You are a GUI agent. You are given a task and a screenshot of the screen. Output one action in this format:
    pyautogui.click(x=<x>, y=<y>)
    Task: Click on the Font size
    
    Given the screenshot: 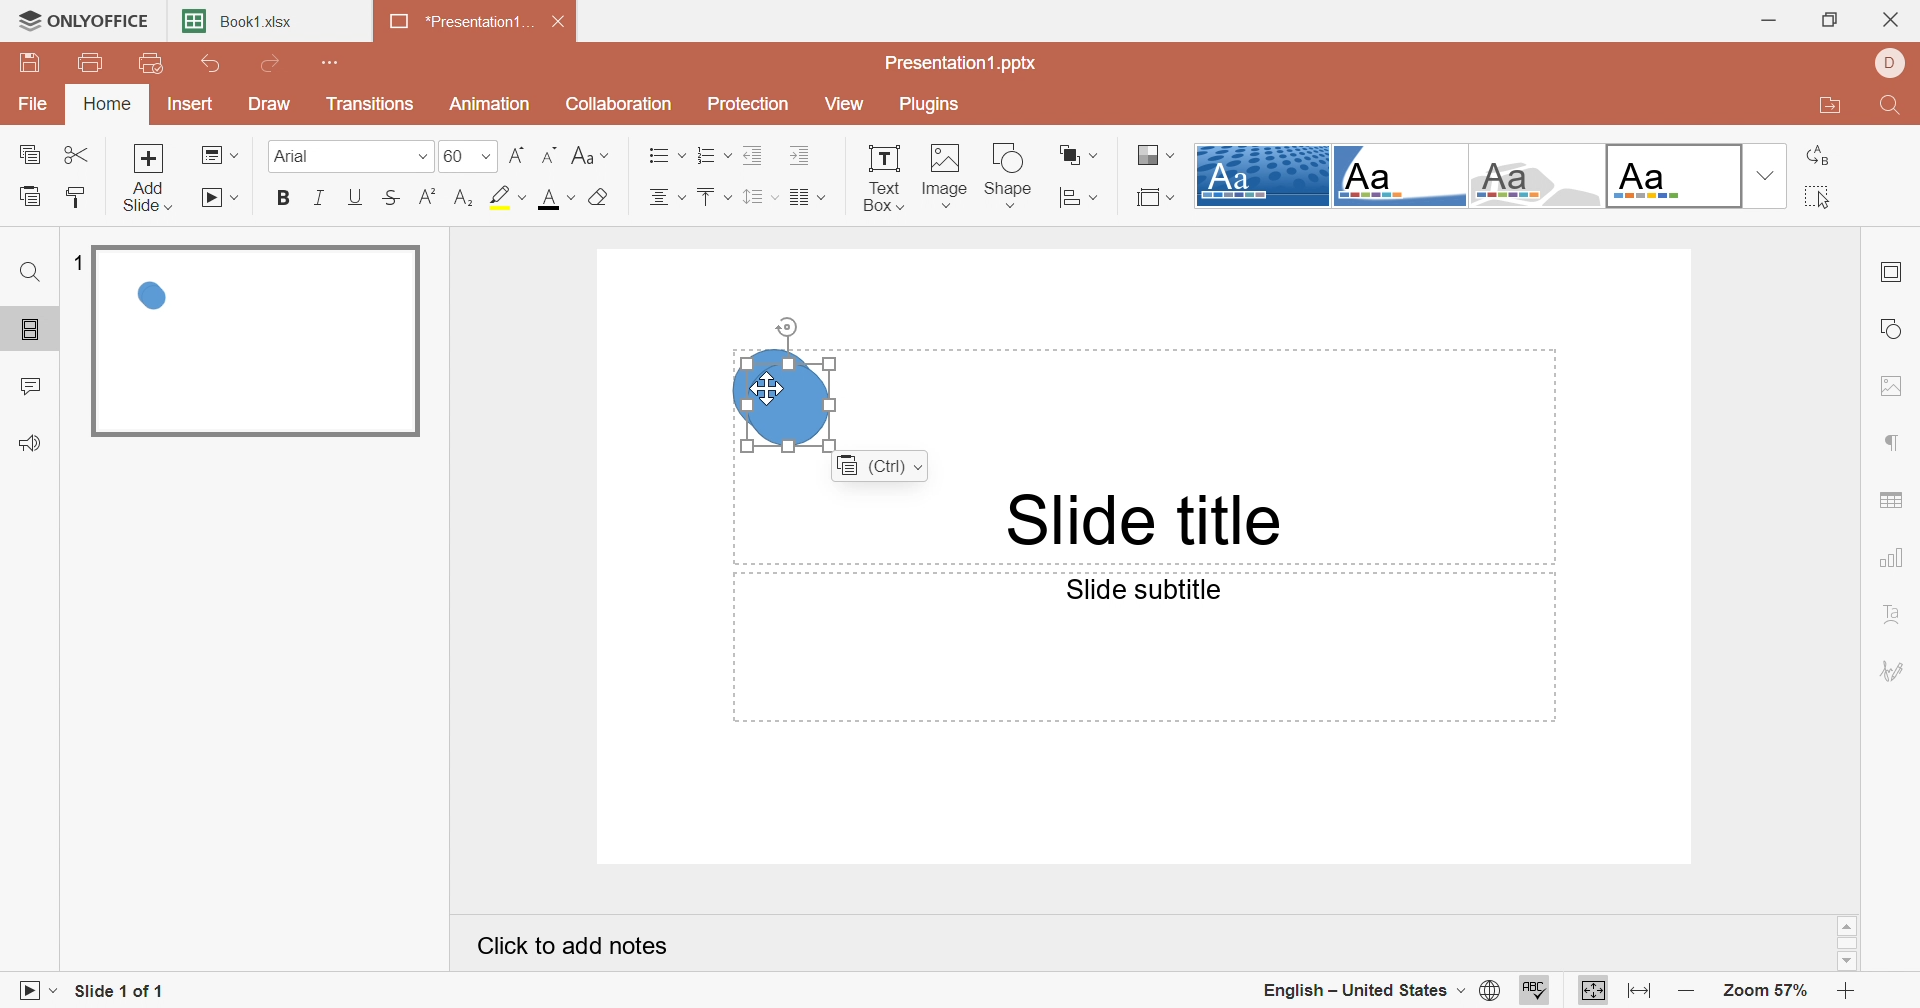 What is the action you would take?
    pyautogui.click(x=468, y=155)
    